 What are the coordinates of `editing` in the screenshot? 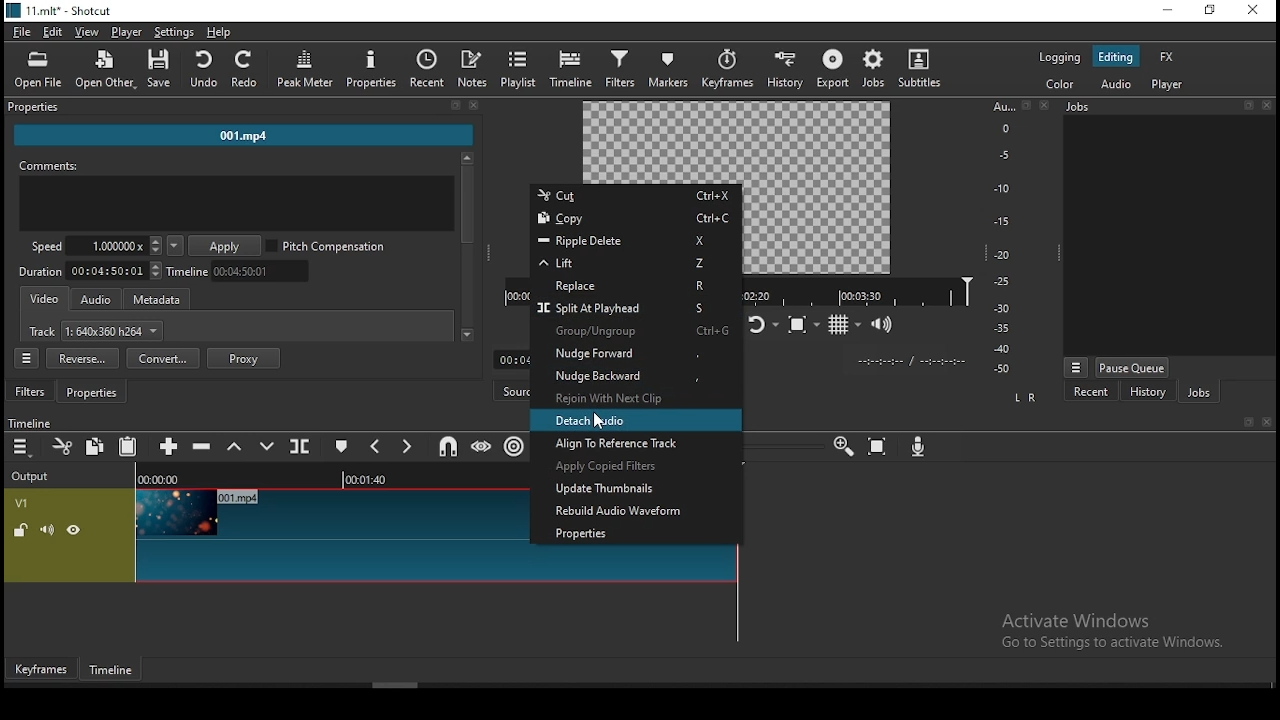 It's located at (1115, 56).